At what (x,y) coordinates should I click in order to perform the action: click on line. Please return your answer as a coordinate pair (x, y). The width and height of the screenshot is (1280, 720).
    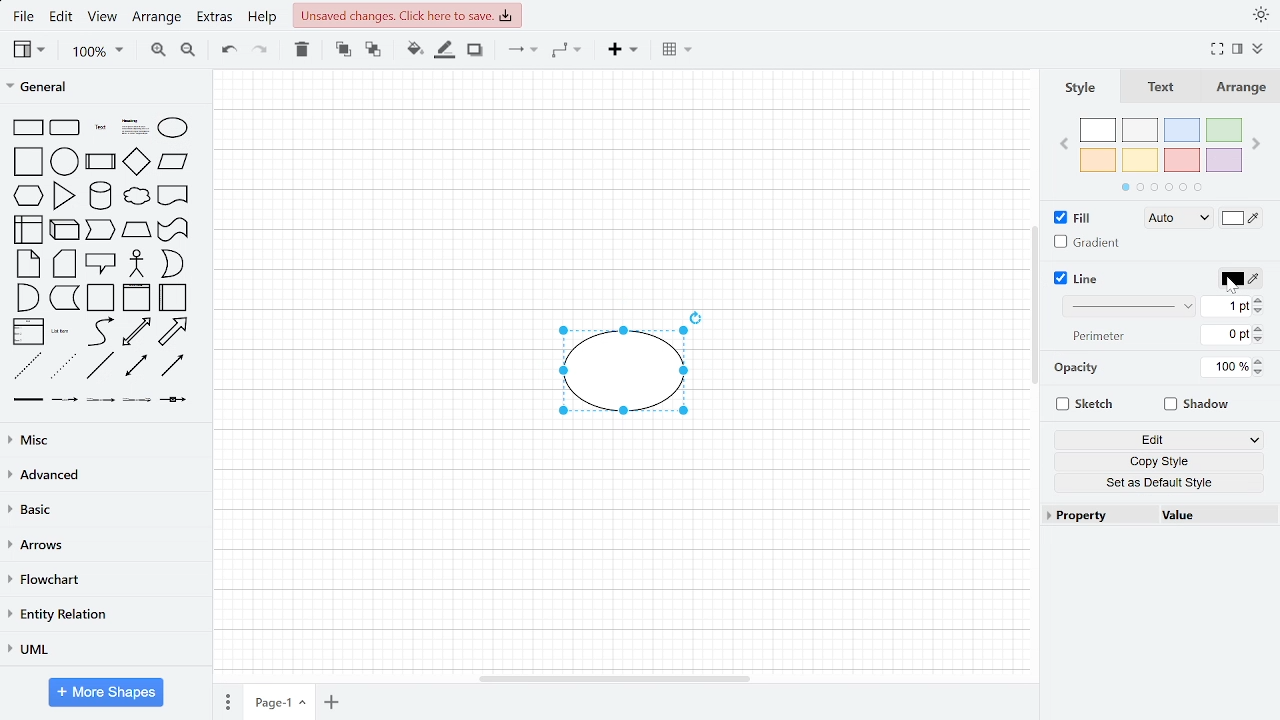
    Looking at the image, I should click on (99, 366).